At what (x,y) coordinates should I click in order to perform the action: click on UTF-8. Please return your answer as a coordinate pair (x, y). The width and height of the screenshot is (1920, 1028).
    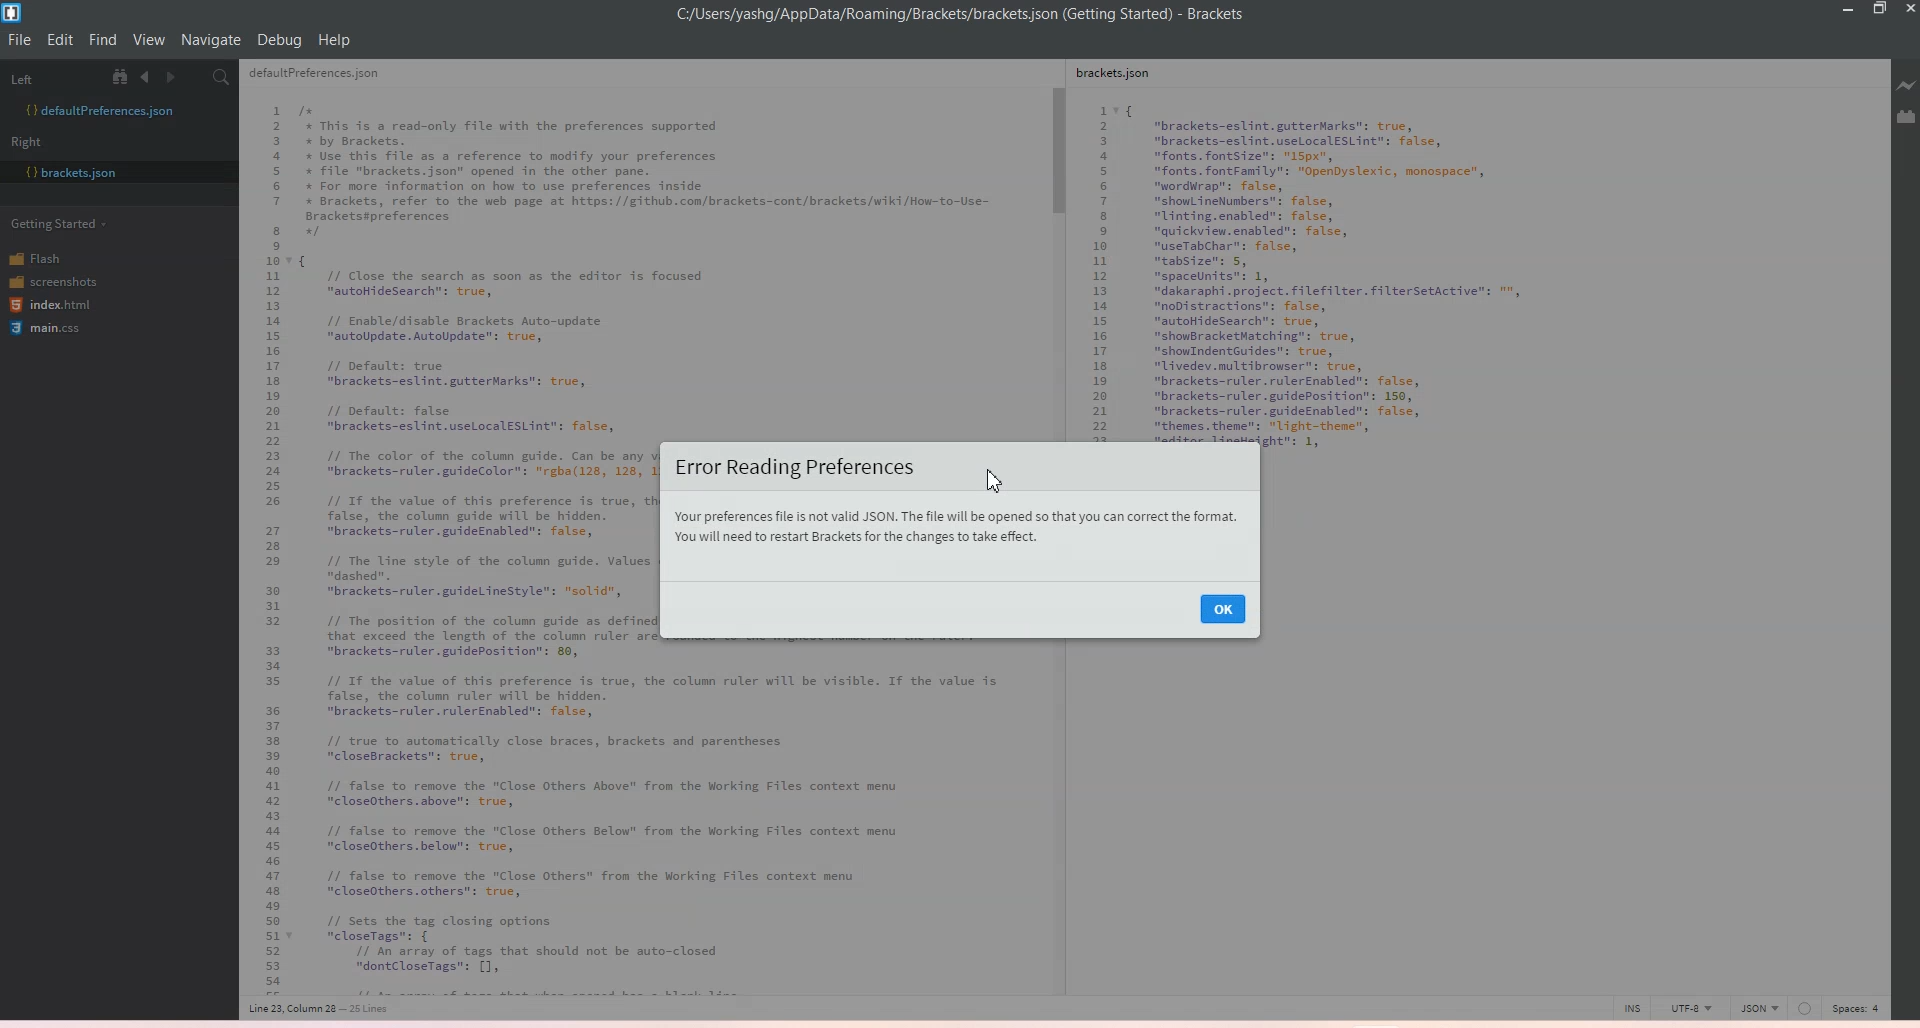
    Looking at the image, I should click on (1690, 1007).